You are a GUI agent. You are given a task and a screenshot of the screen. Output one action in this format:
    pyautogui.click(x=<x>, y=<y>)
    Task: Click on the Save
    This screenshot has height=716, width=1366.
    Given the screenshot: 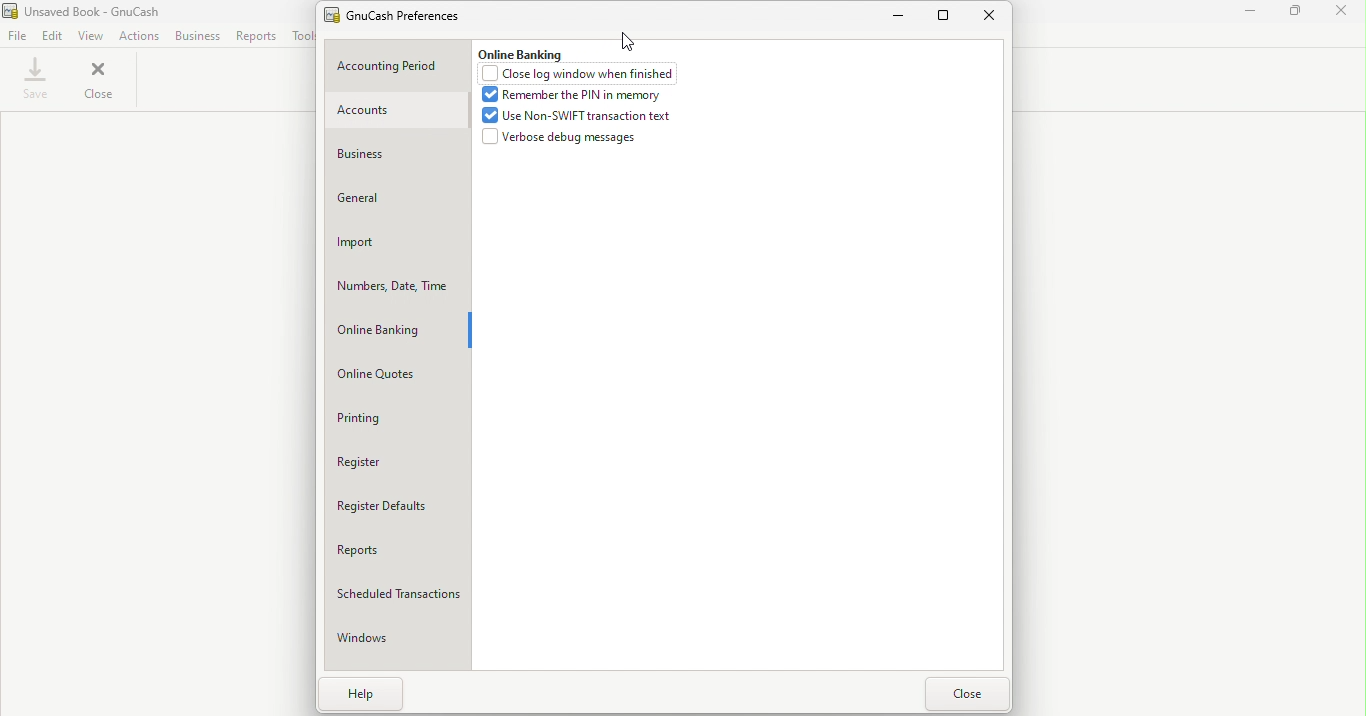 What is the action you would take?
    pyautogui.click(x=36, y=82)
    